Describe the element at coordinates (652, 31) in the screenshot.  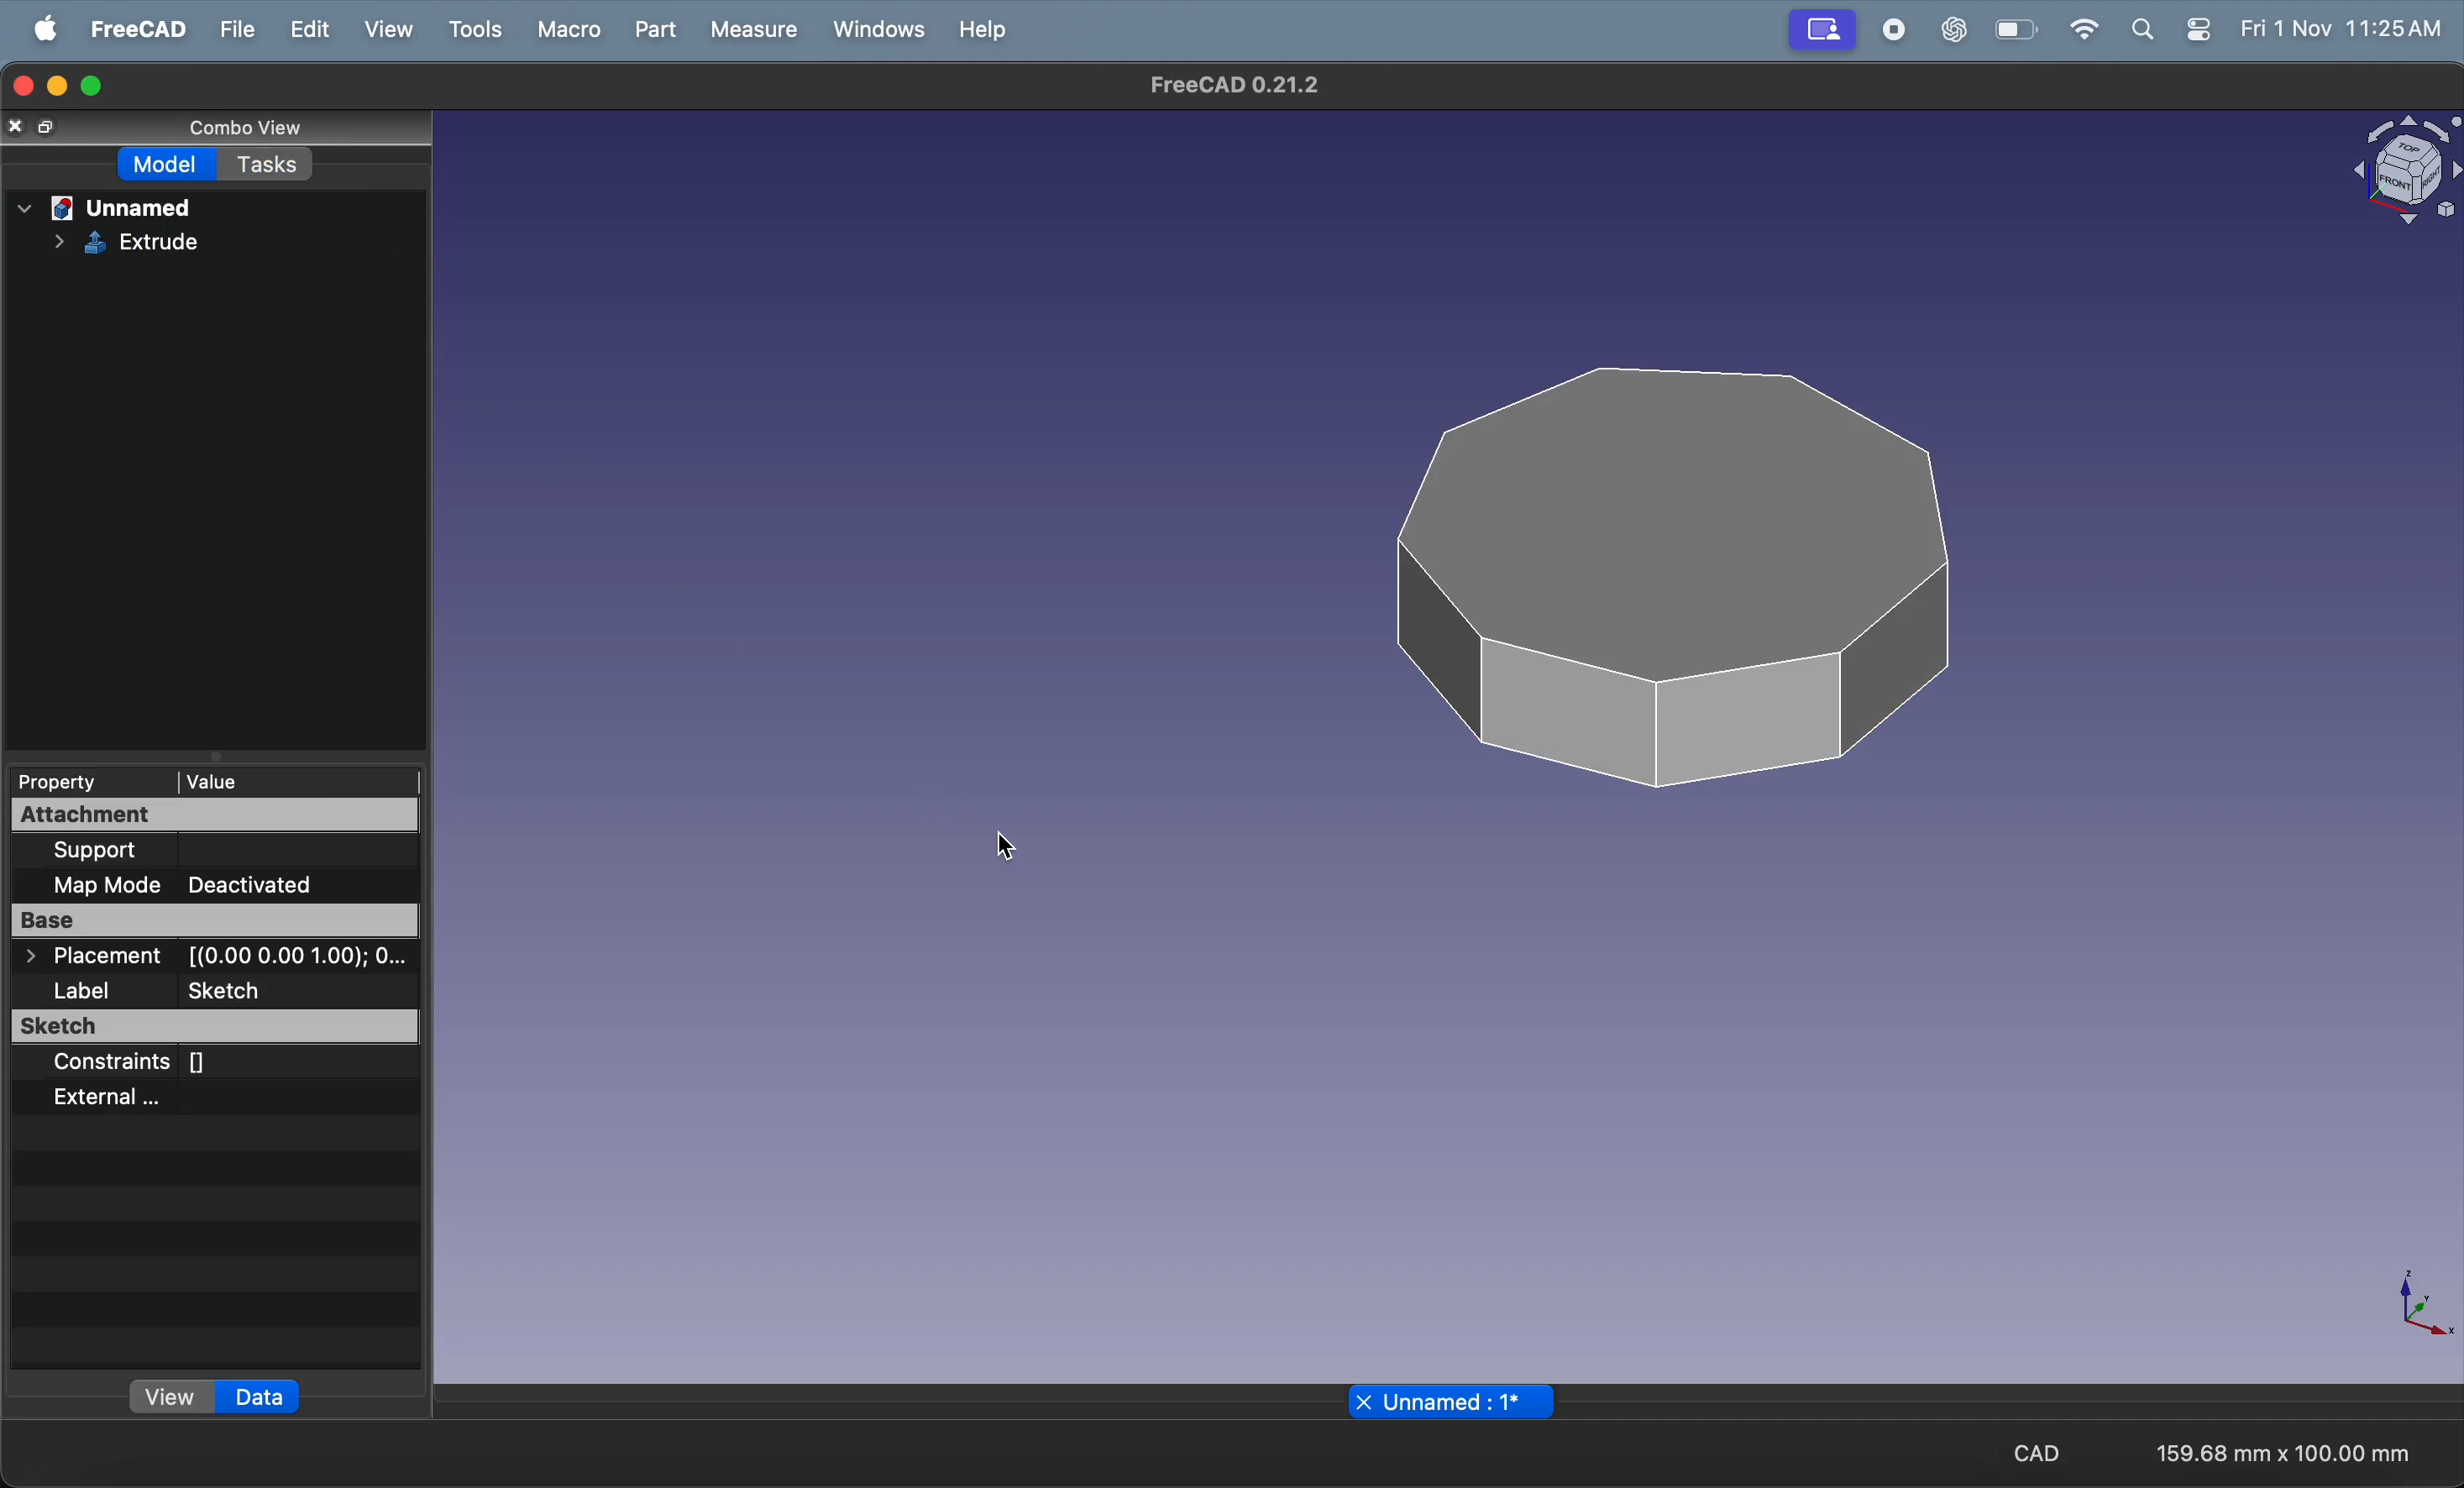
I see `part` at that location.